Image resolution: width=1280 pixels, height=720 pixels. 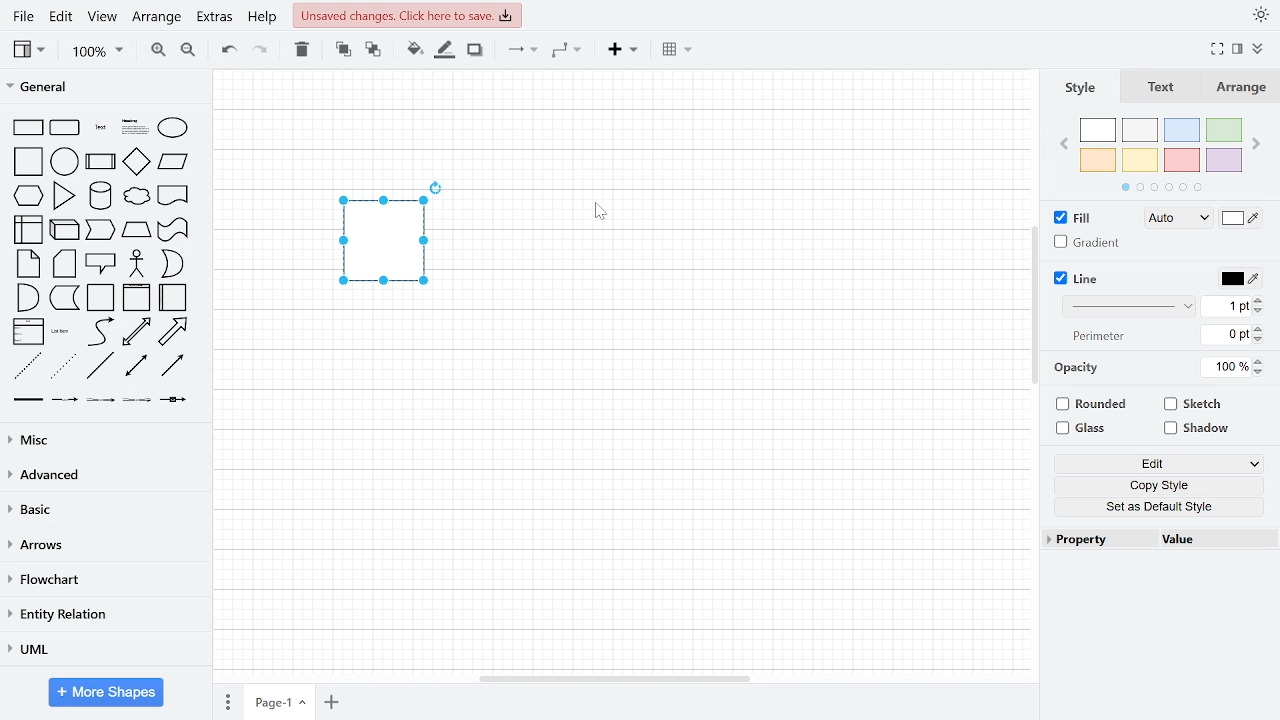 I want to click on style, so click(x=1079, y=85).